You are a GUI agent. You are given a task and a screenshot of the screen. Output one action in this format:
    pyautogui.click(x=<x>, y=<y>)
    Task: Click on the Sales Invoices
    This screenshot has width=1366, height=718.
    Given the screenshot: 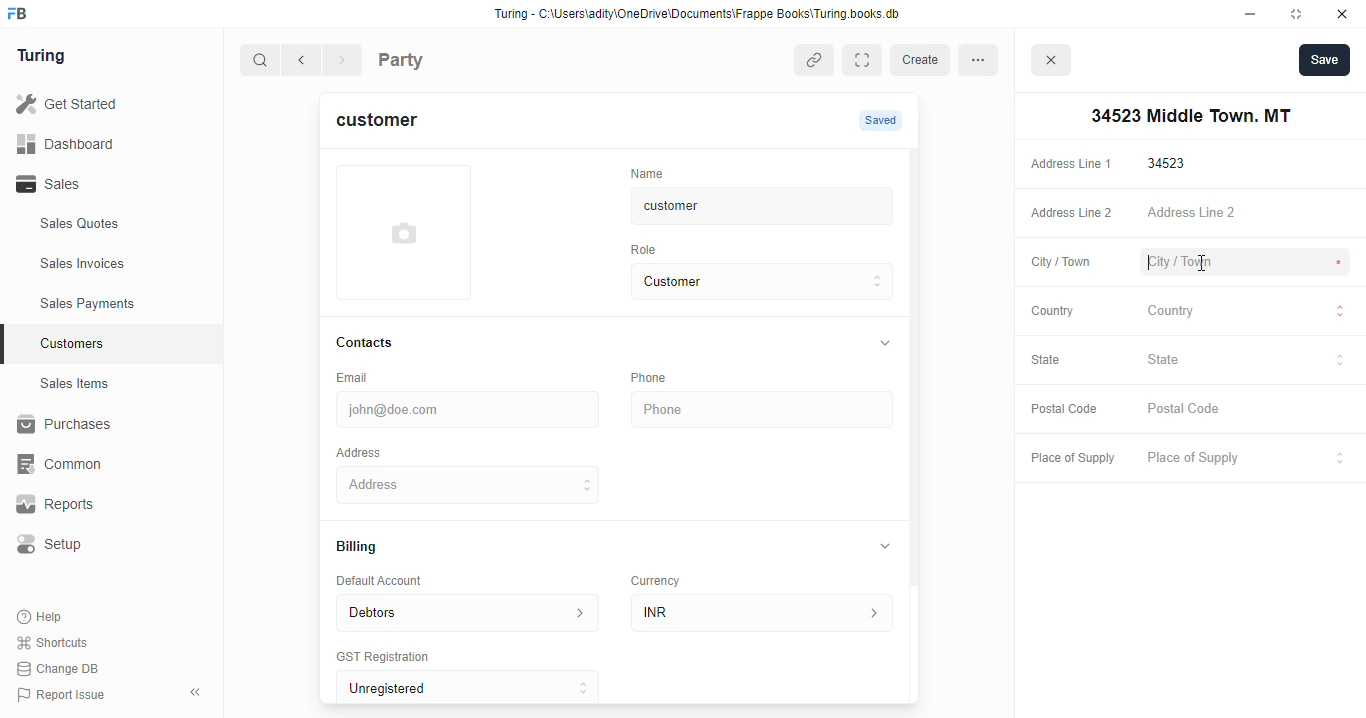 What is the action you would take?
    pyautogui.click(x=117, y=264)
    